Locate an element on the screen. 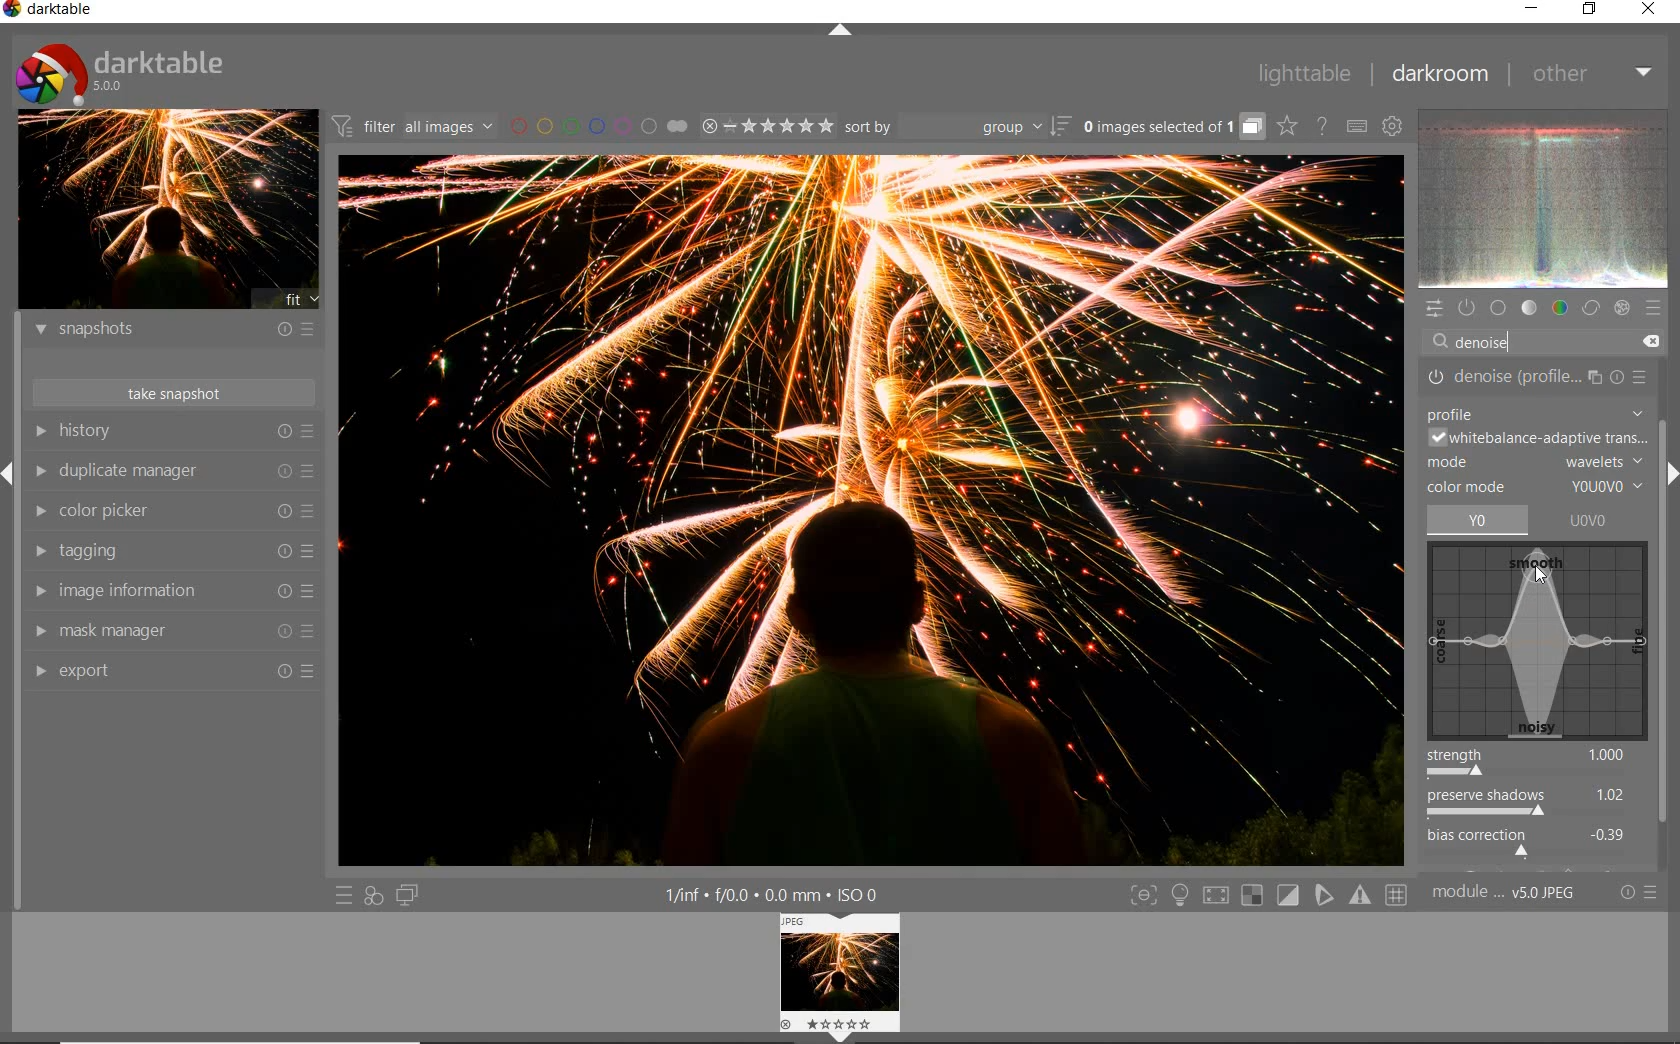  quick access for applying any of your styles is located at coordinates (374, 896).